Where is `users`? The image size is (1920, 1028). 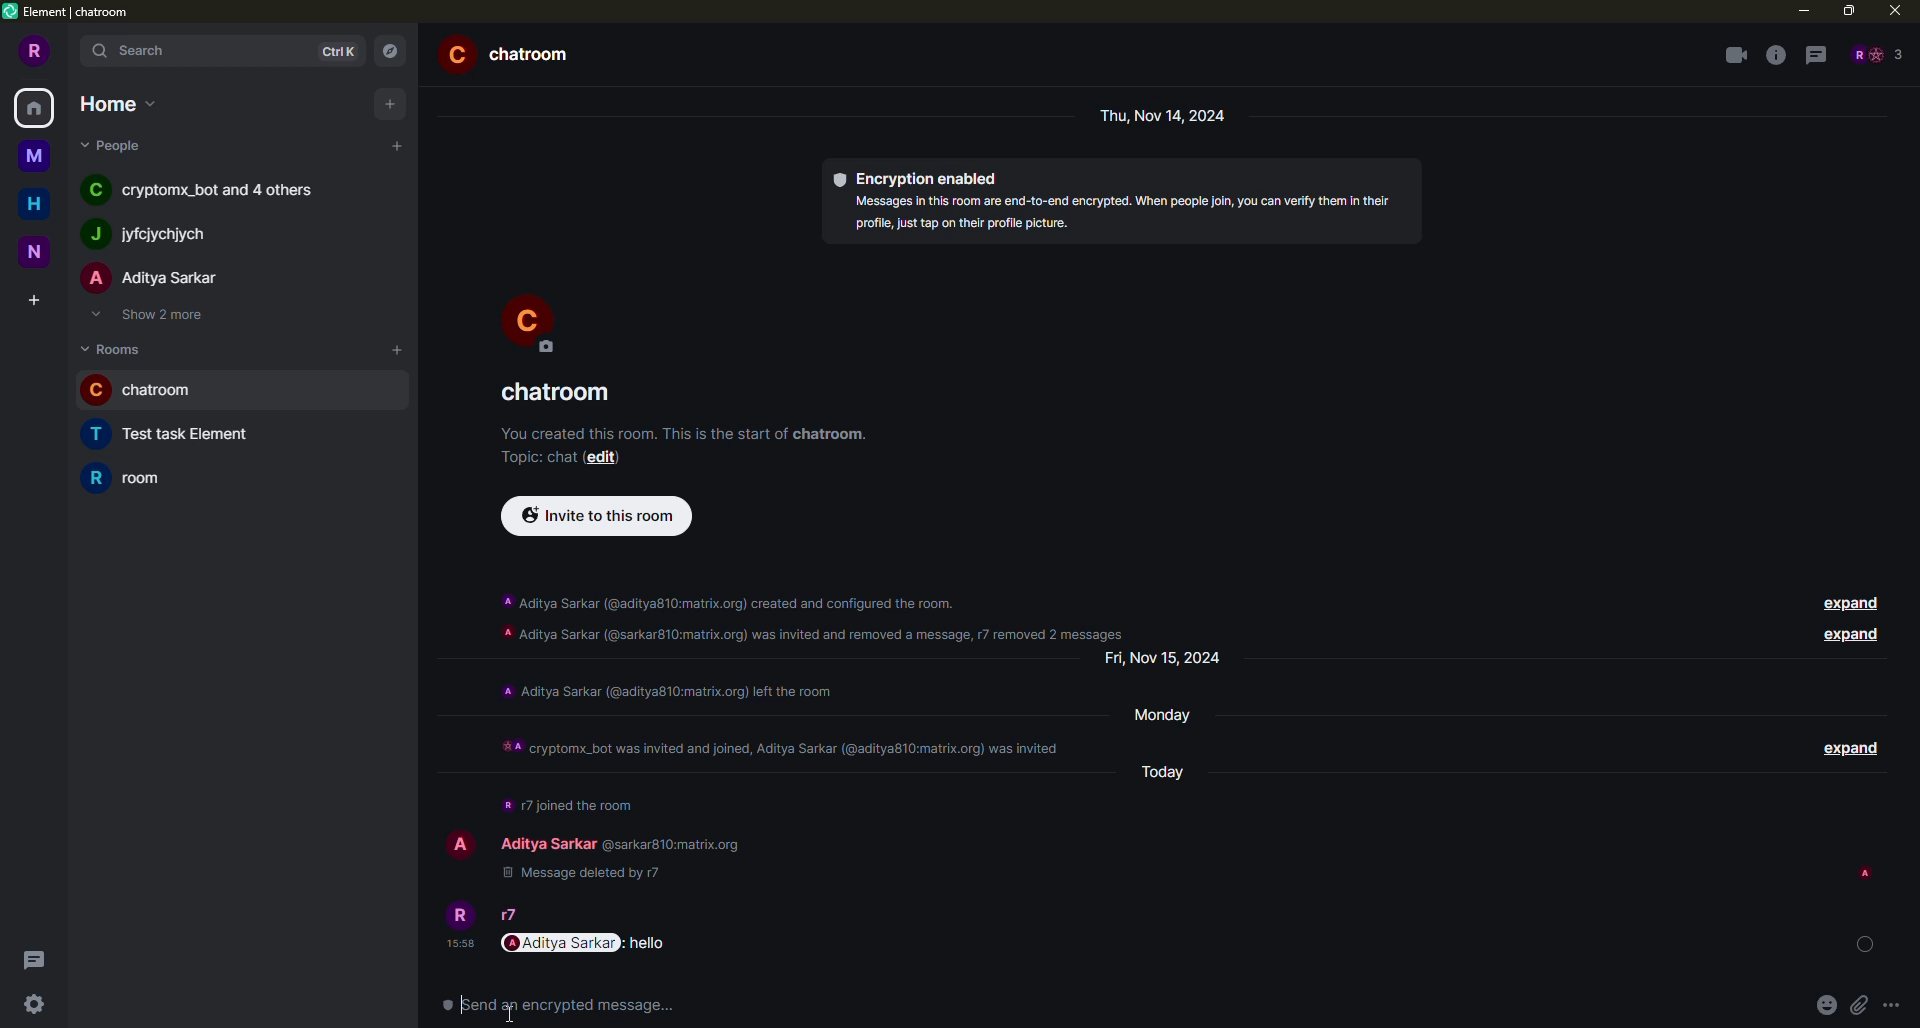 users is located at coordinates (626, 842).